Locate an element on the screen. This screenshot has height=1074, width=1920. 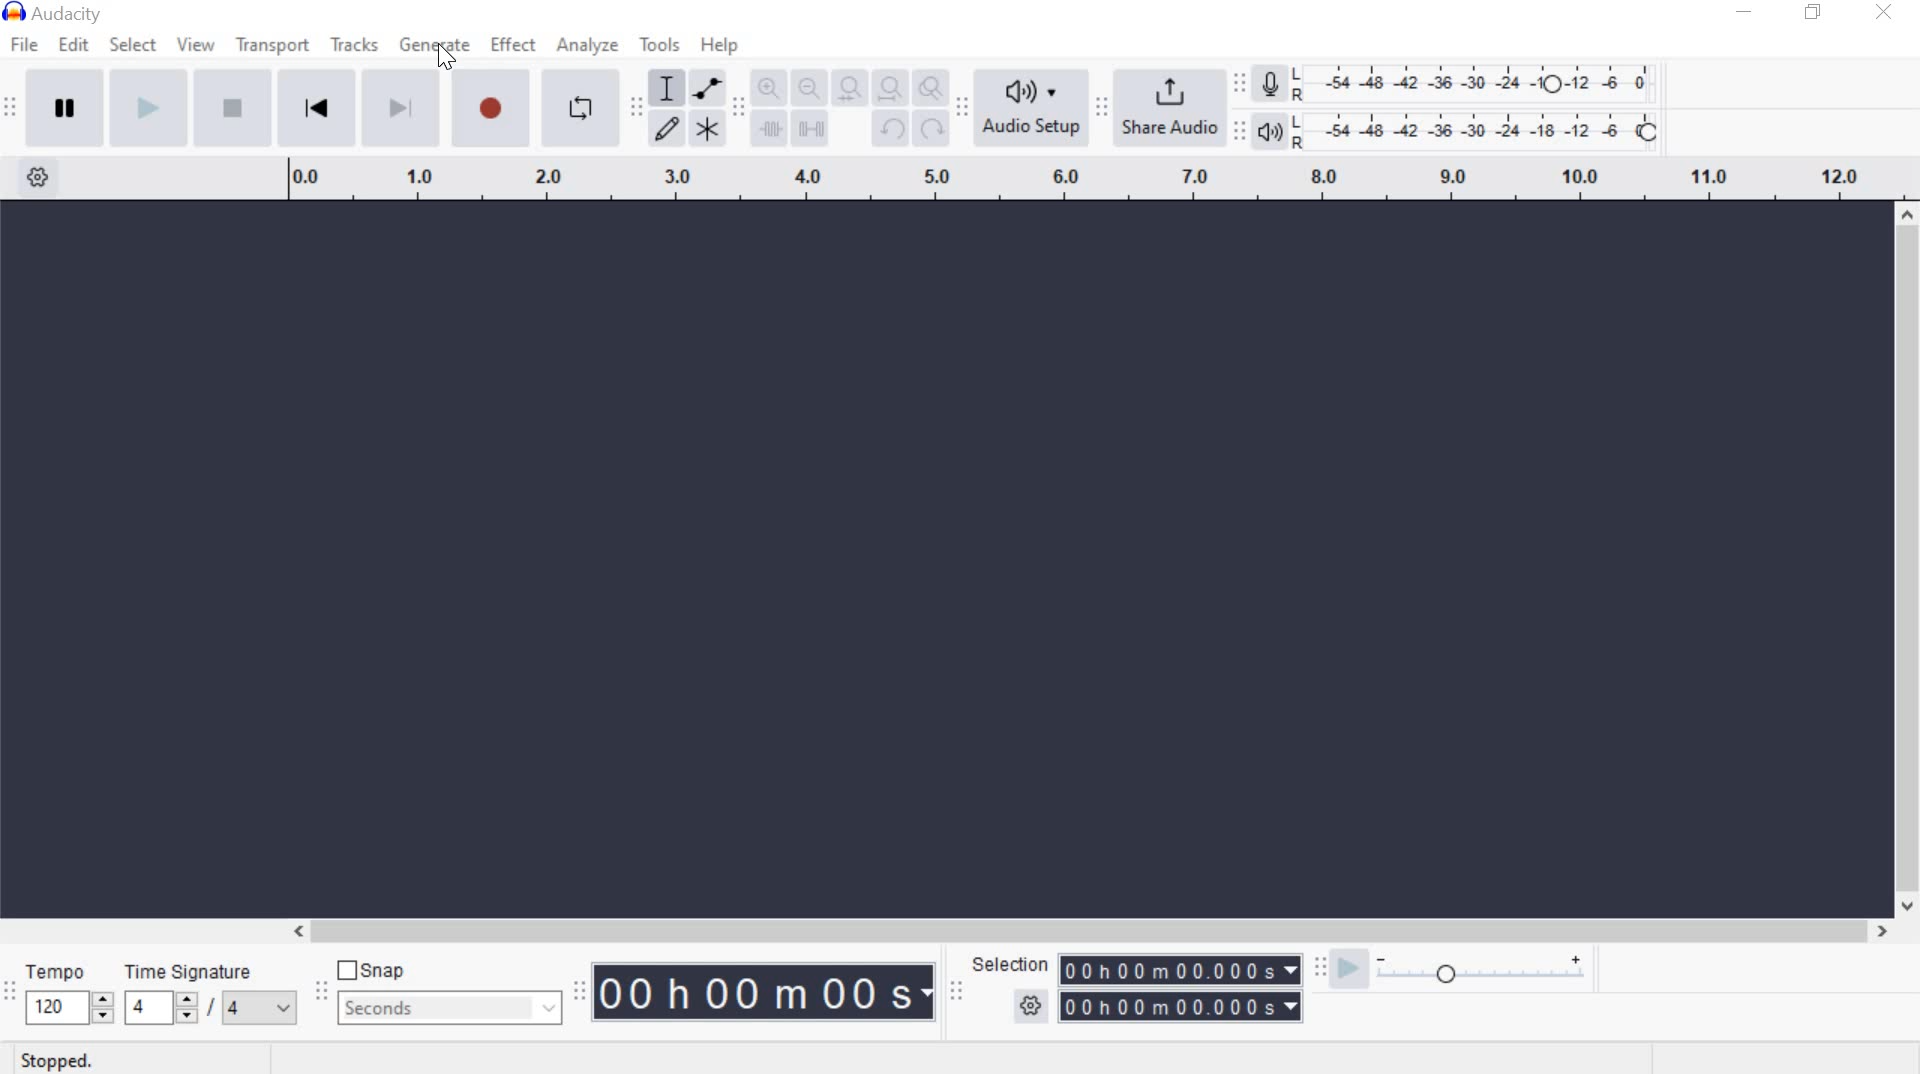
snap is located at coordinates (371, 969).